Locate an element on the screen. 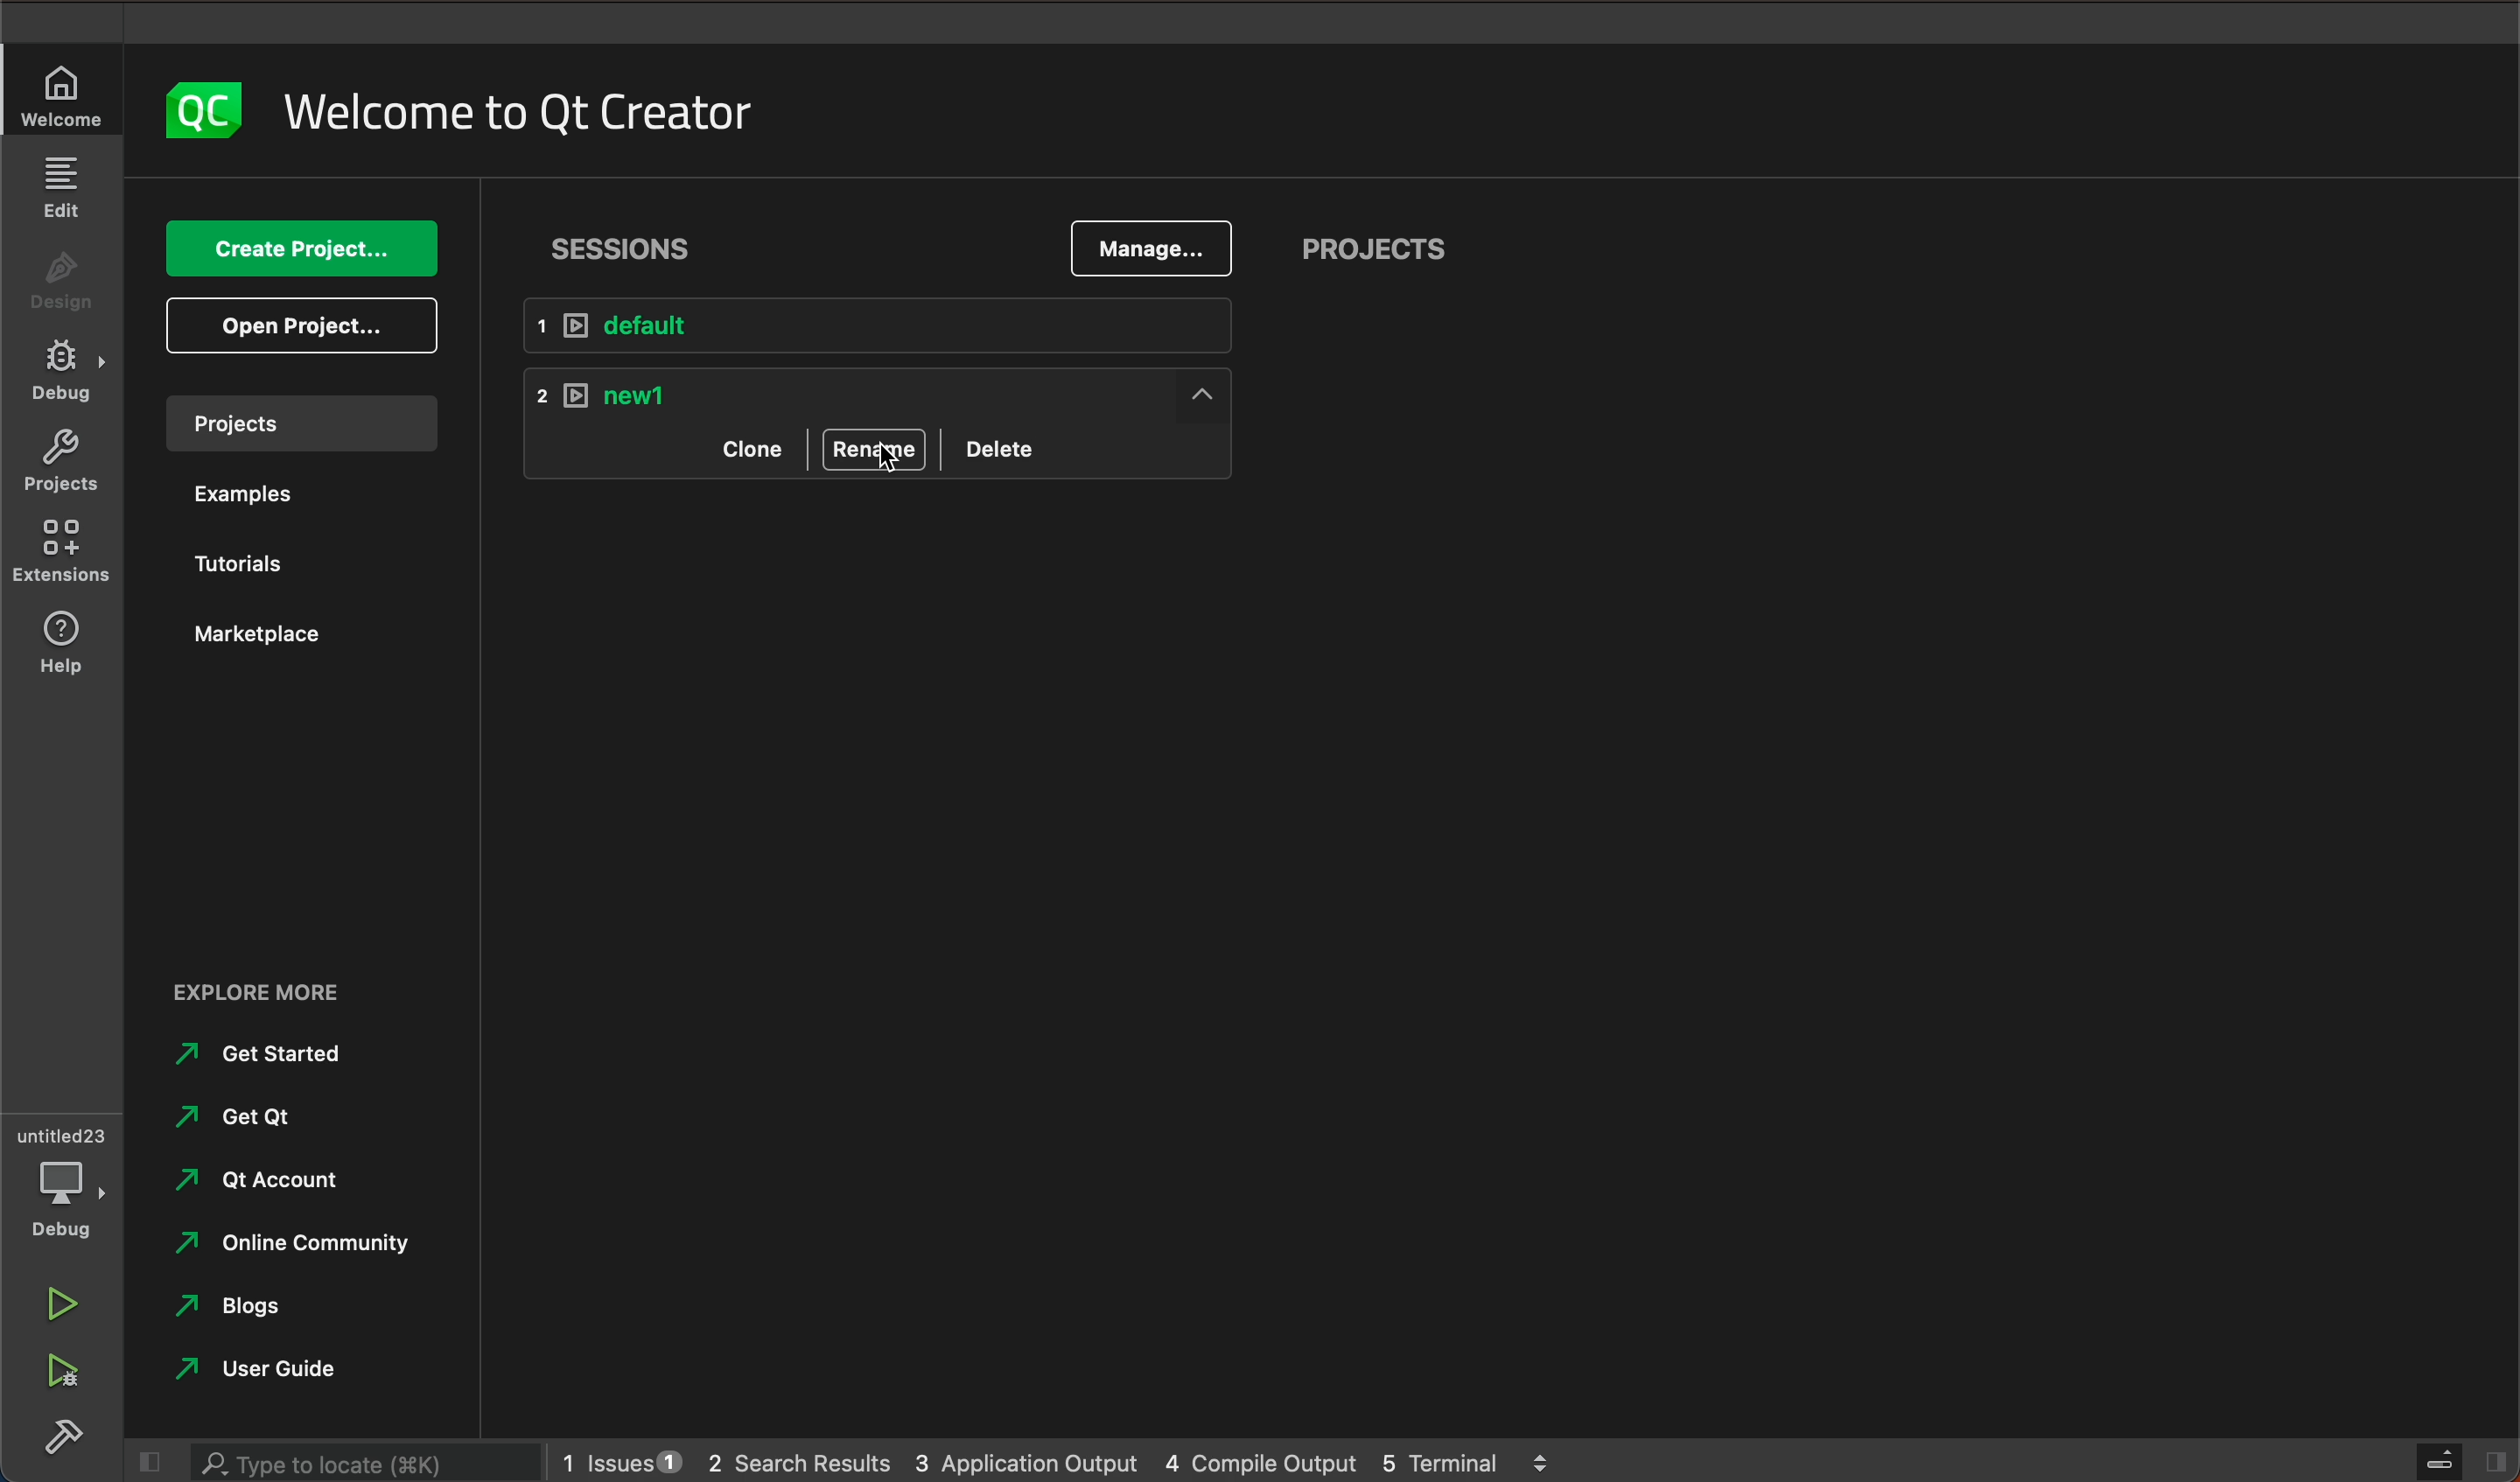 The image size is (2520, 1482). logs is located at coordinates (1053, 1462).